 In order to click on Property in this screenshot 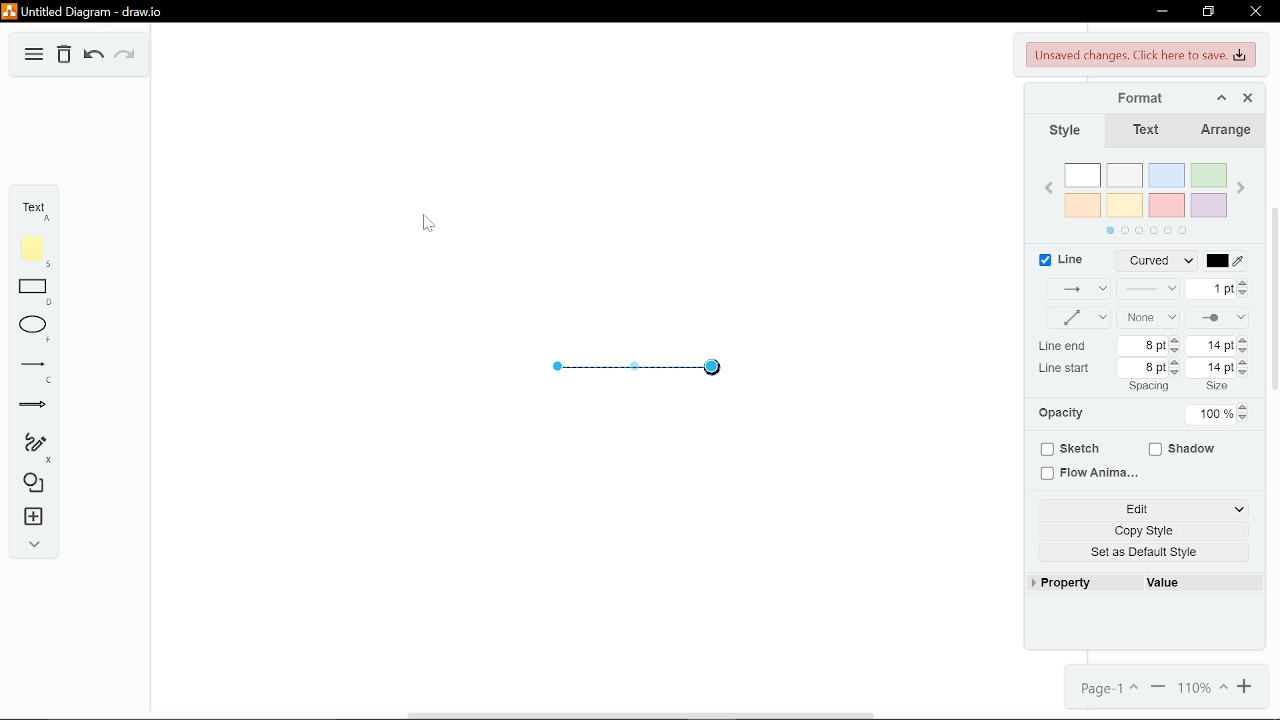, I will do `click(1070, 584)`.